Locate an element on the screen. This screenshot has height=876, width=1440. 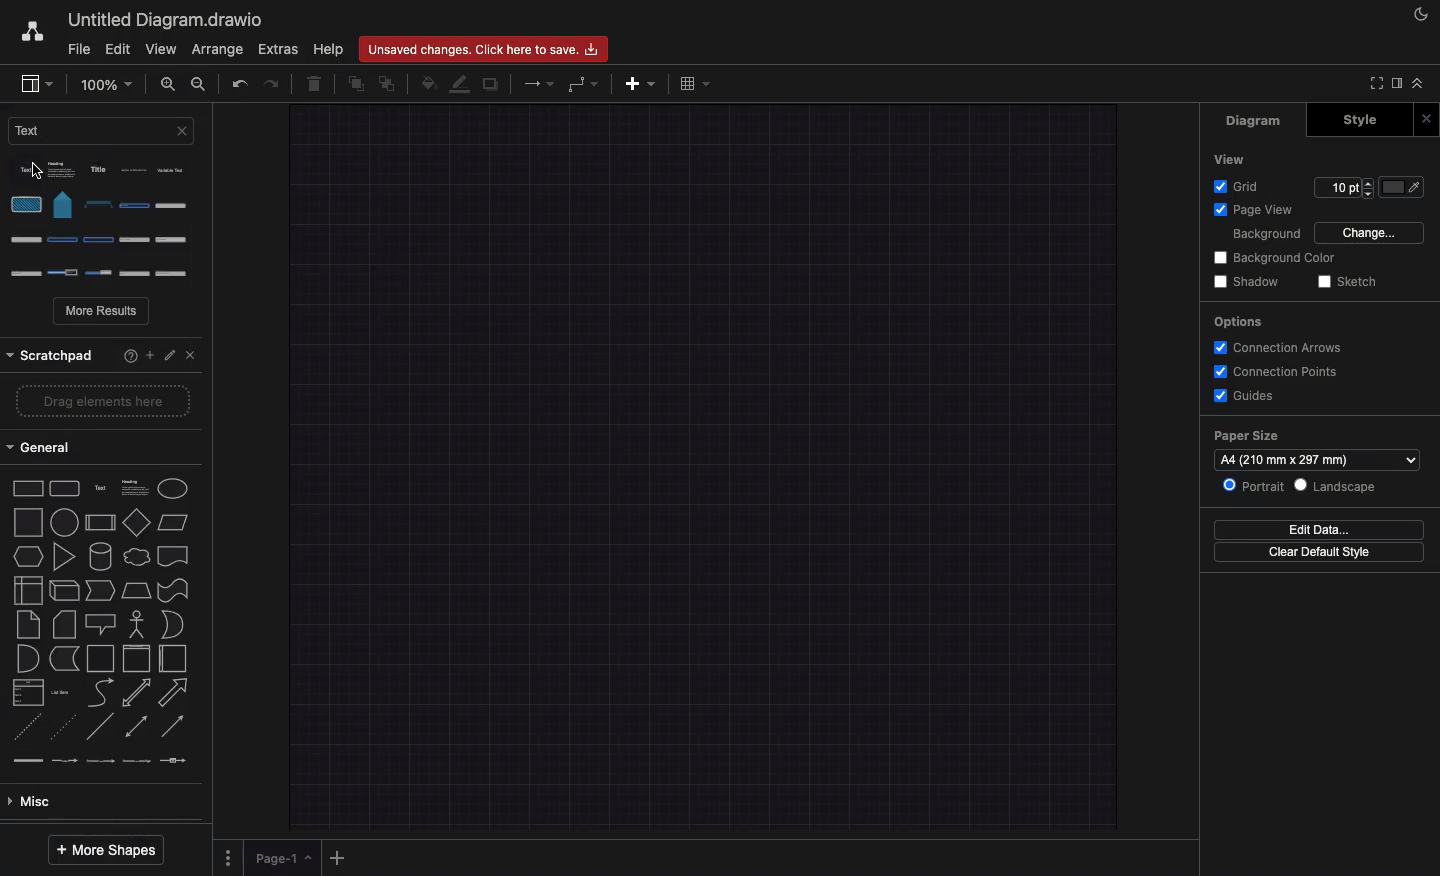
Untitled is located at coordinates (162, 21).